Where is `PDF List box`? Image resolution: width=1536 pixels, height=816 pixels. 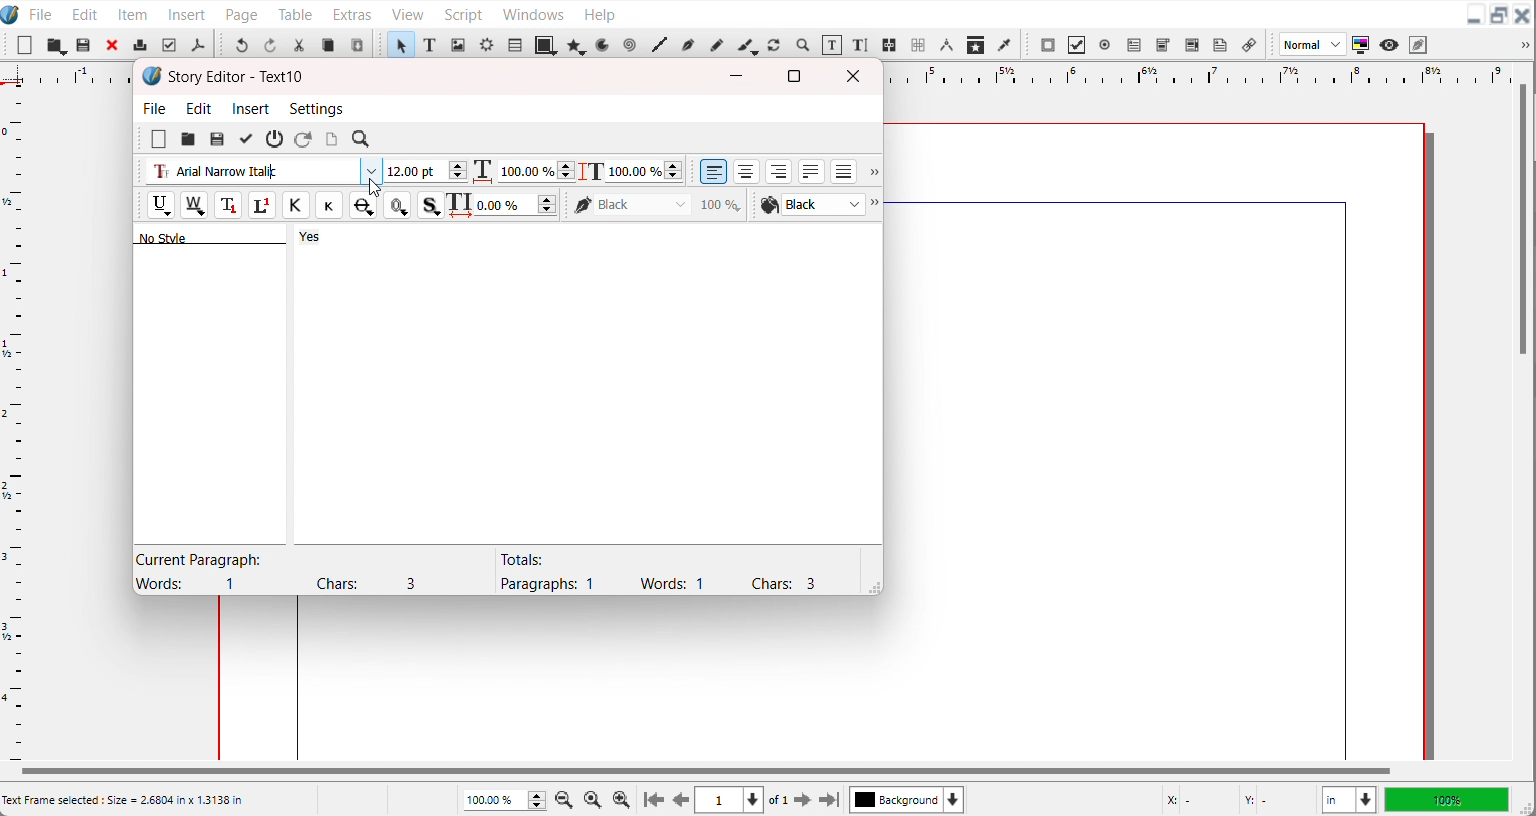
PDF List box is located at coordinates (1193, 45).